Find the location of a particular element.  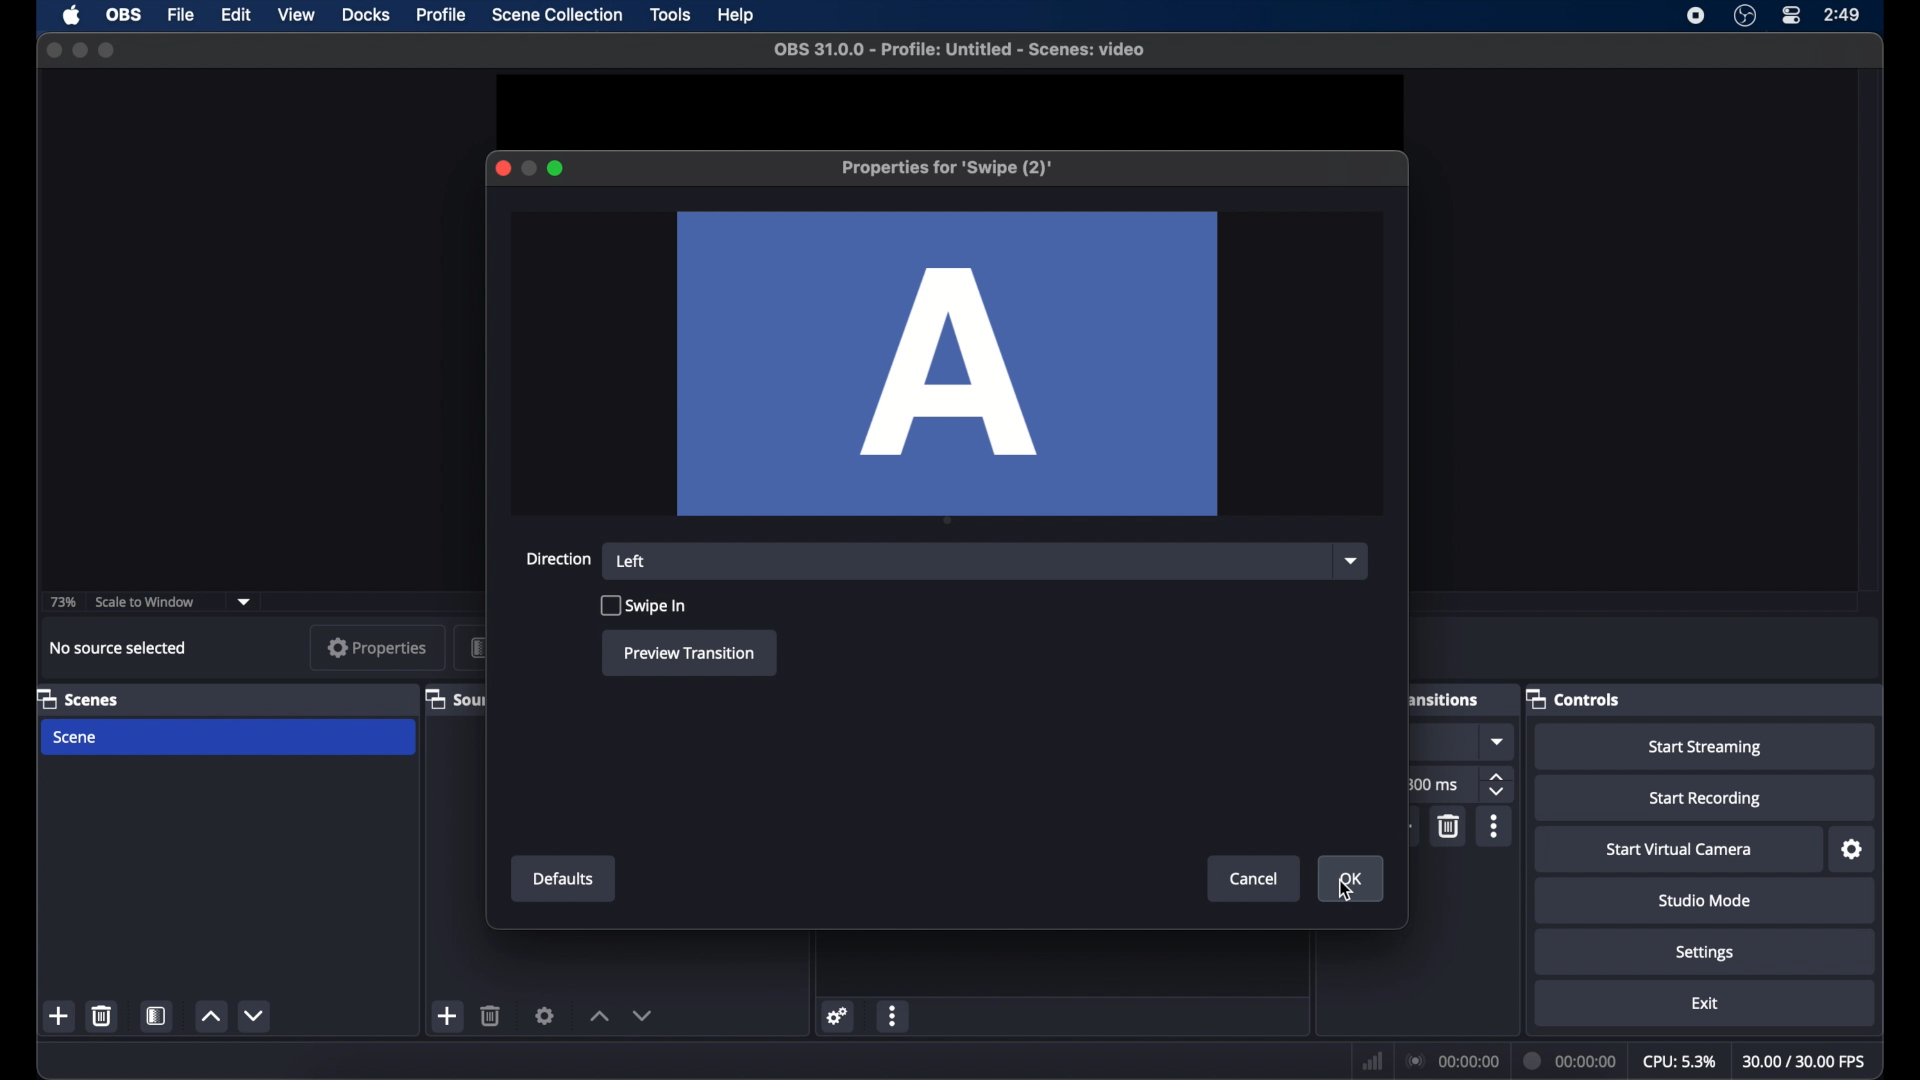

edit is located at coordinates (234, 15).